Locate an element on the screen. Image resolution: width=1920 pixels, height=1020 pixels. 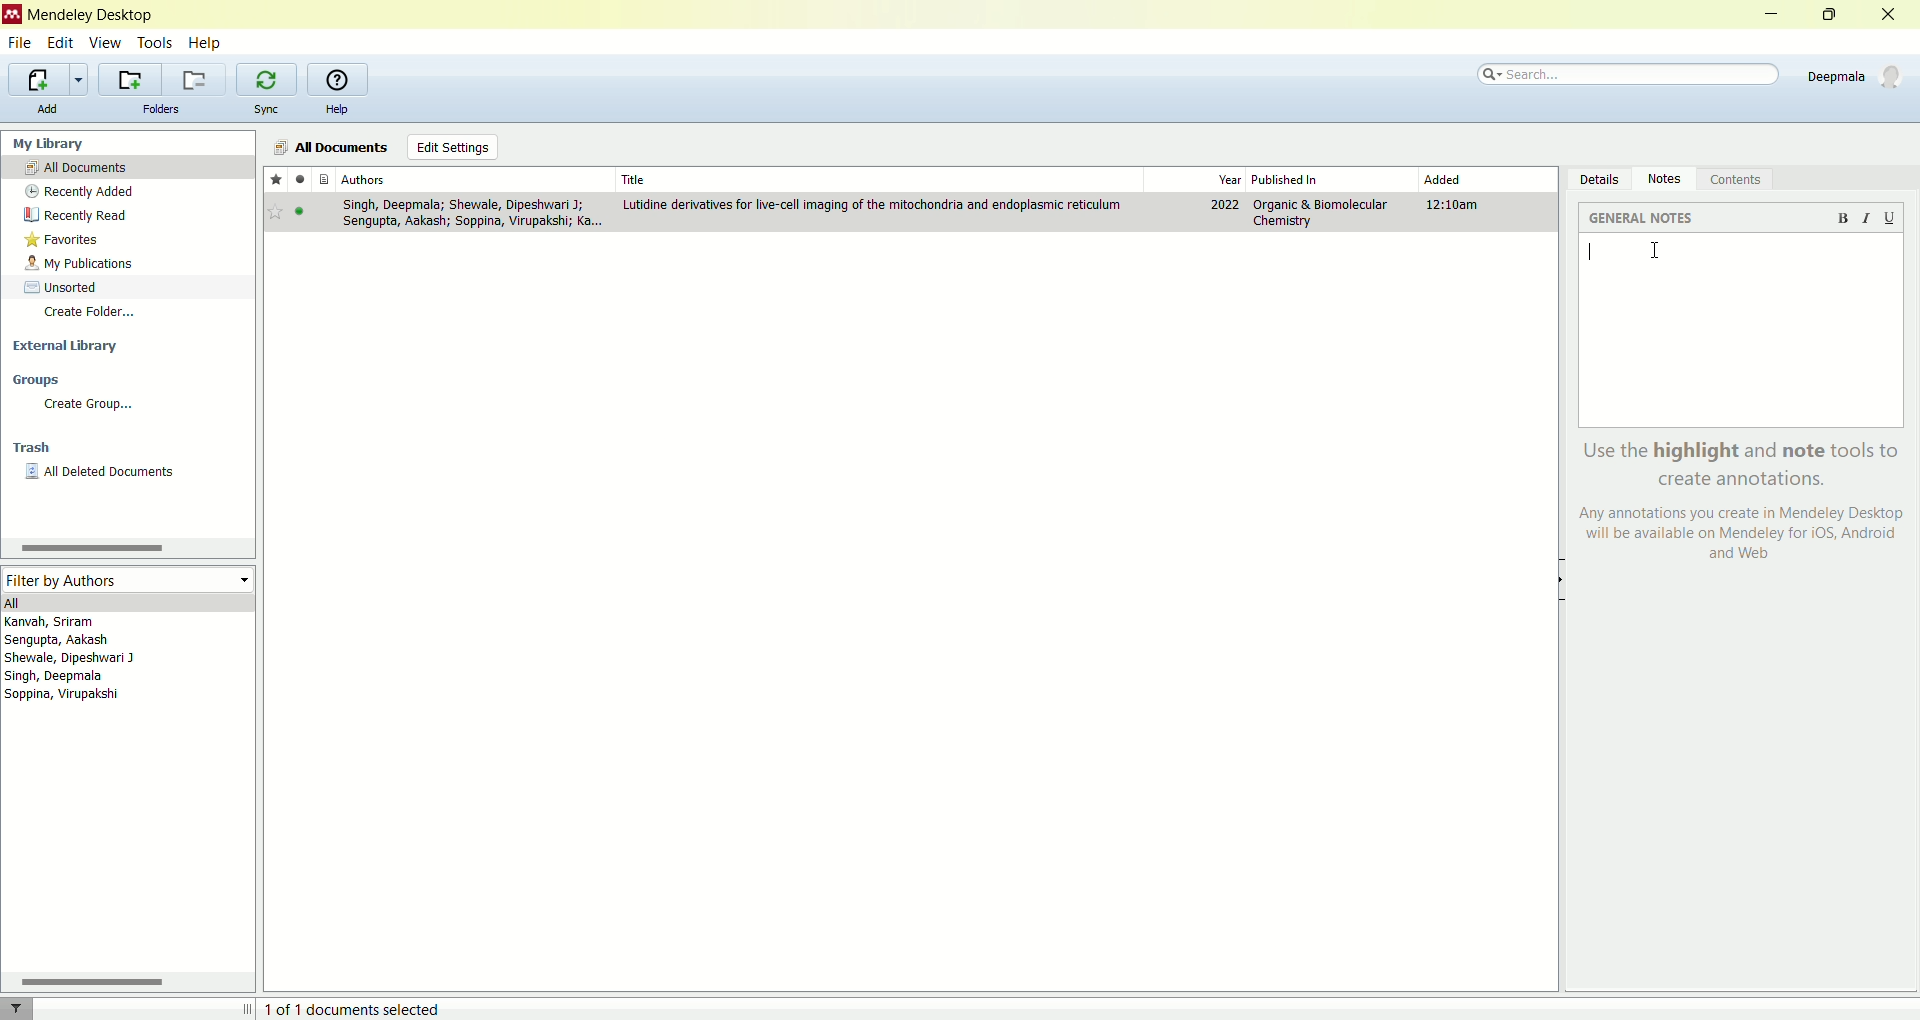
1 of 1 documents selected is located at coordinates (362, 1005).